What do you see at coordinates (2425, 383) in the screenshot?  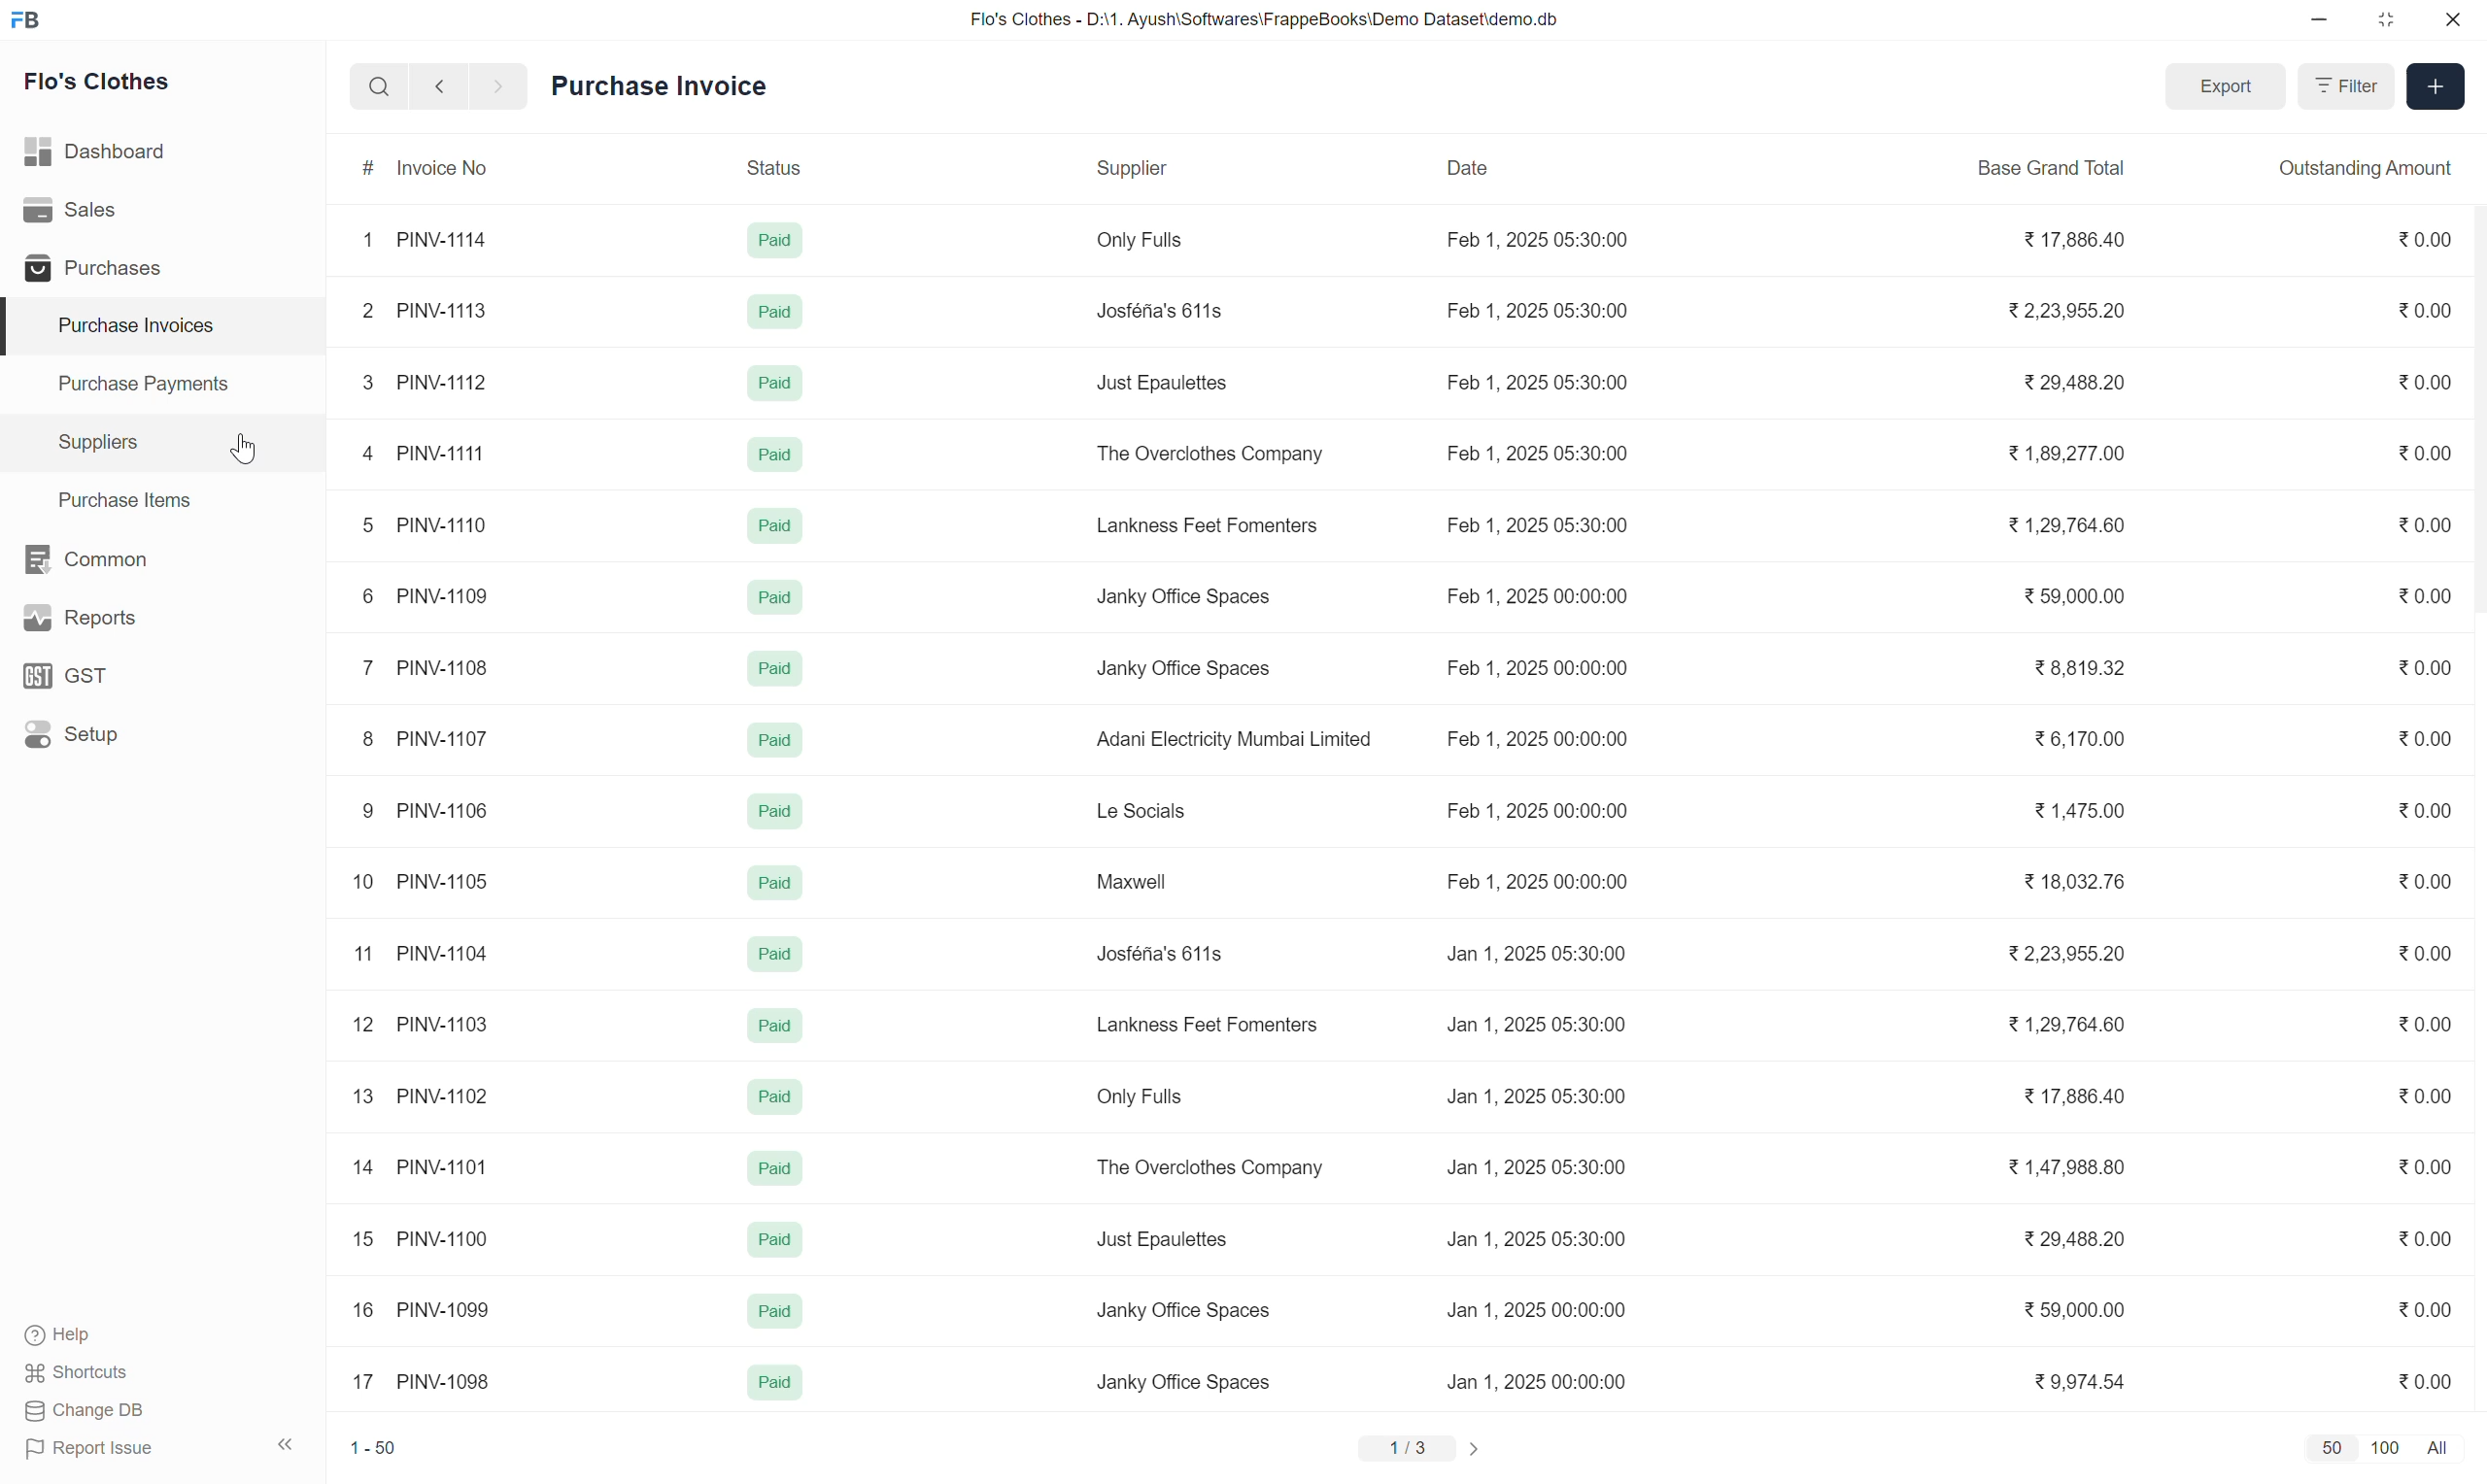 I see `0.00` at bounding box center [2425, 383].